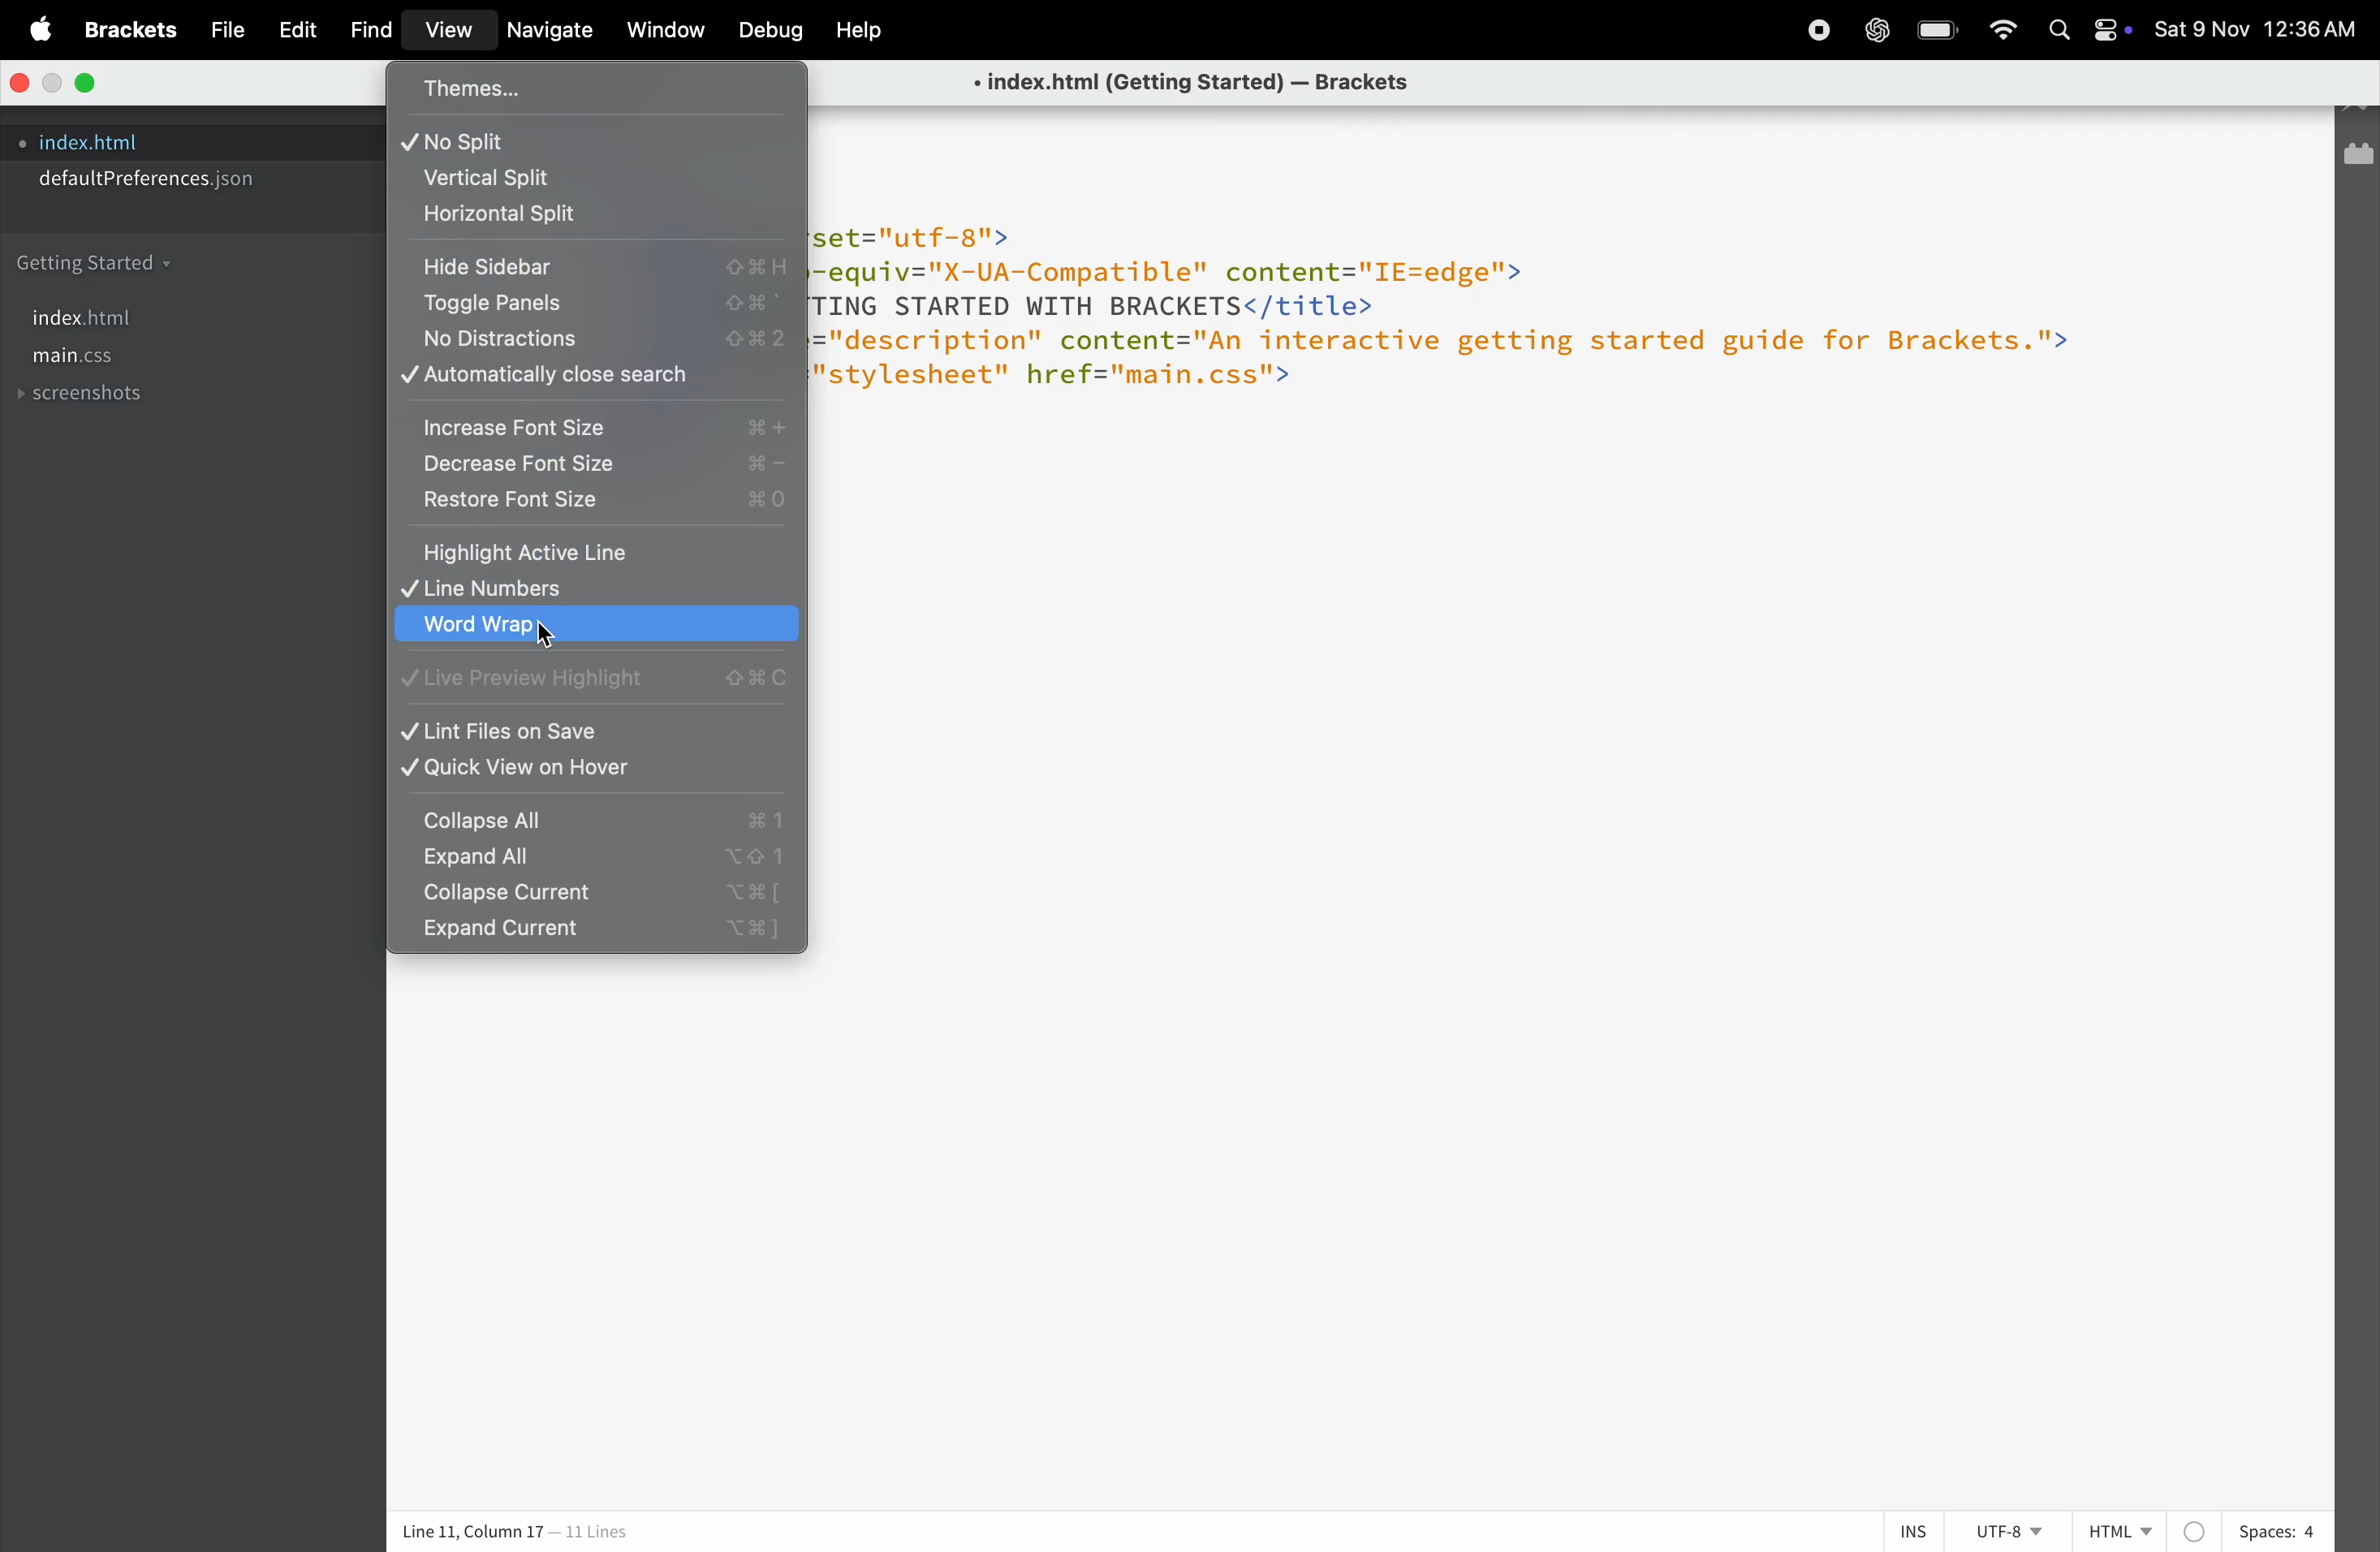 The width and height of the screenshot is (2380, 1552). Describe the element at coordinates (670, 31) in the screenshot. I see `window` at that location.